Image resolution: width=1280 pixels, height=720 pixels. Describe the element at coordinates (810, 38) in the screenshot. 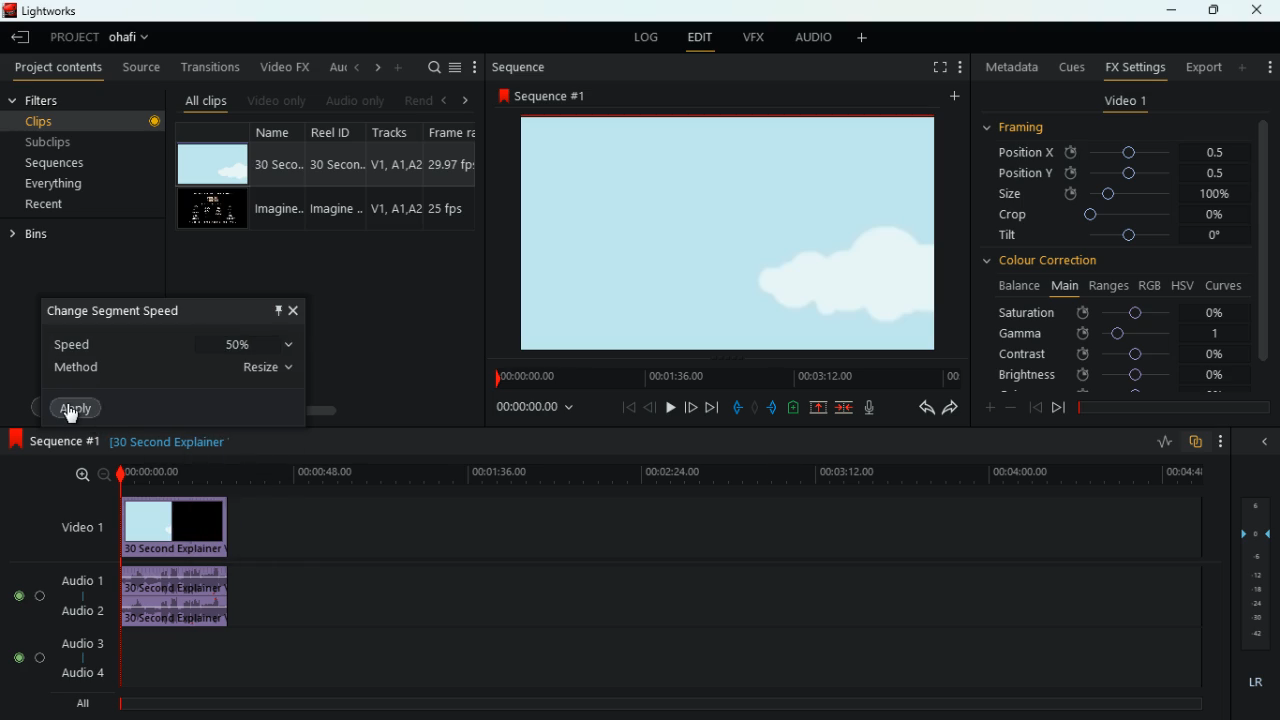

I see `audio` at that location.